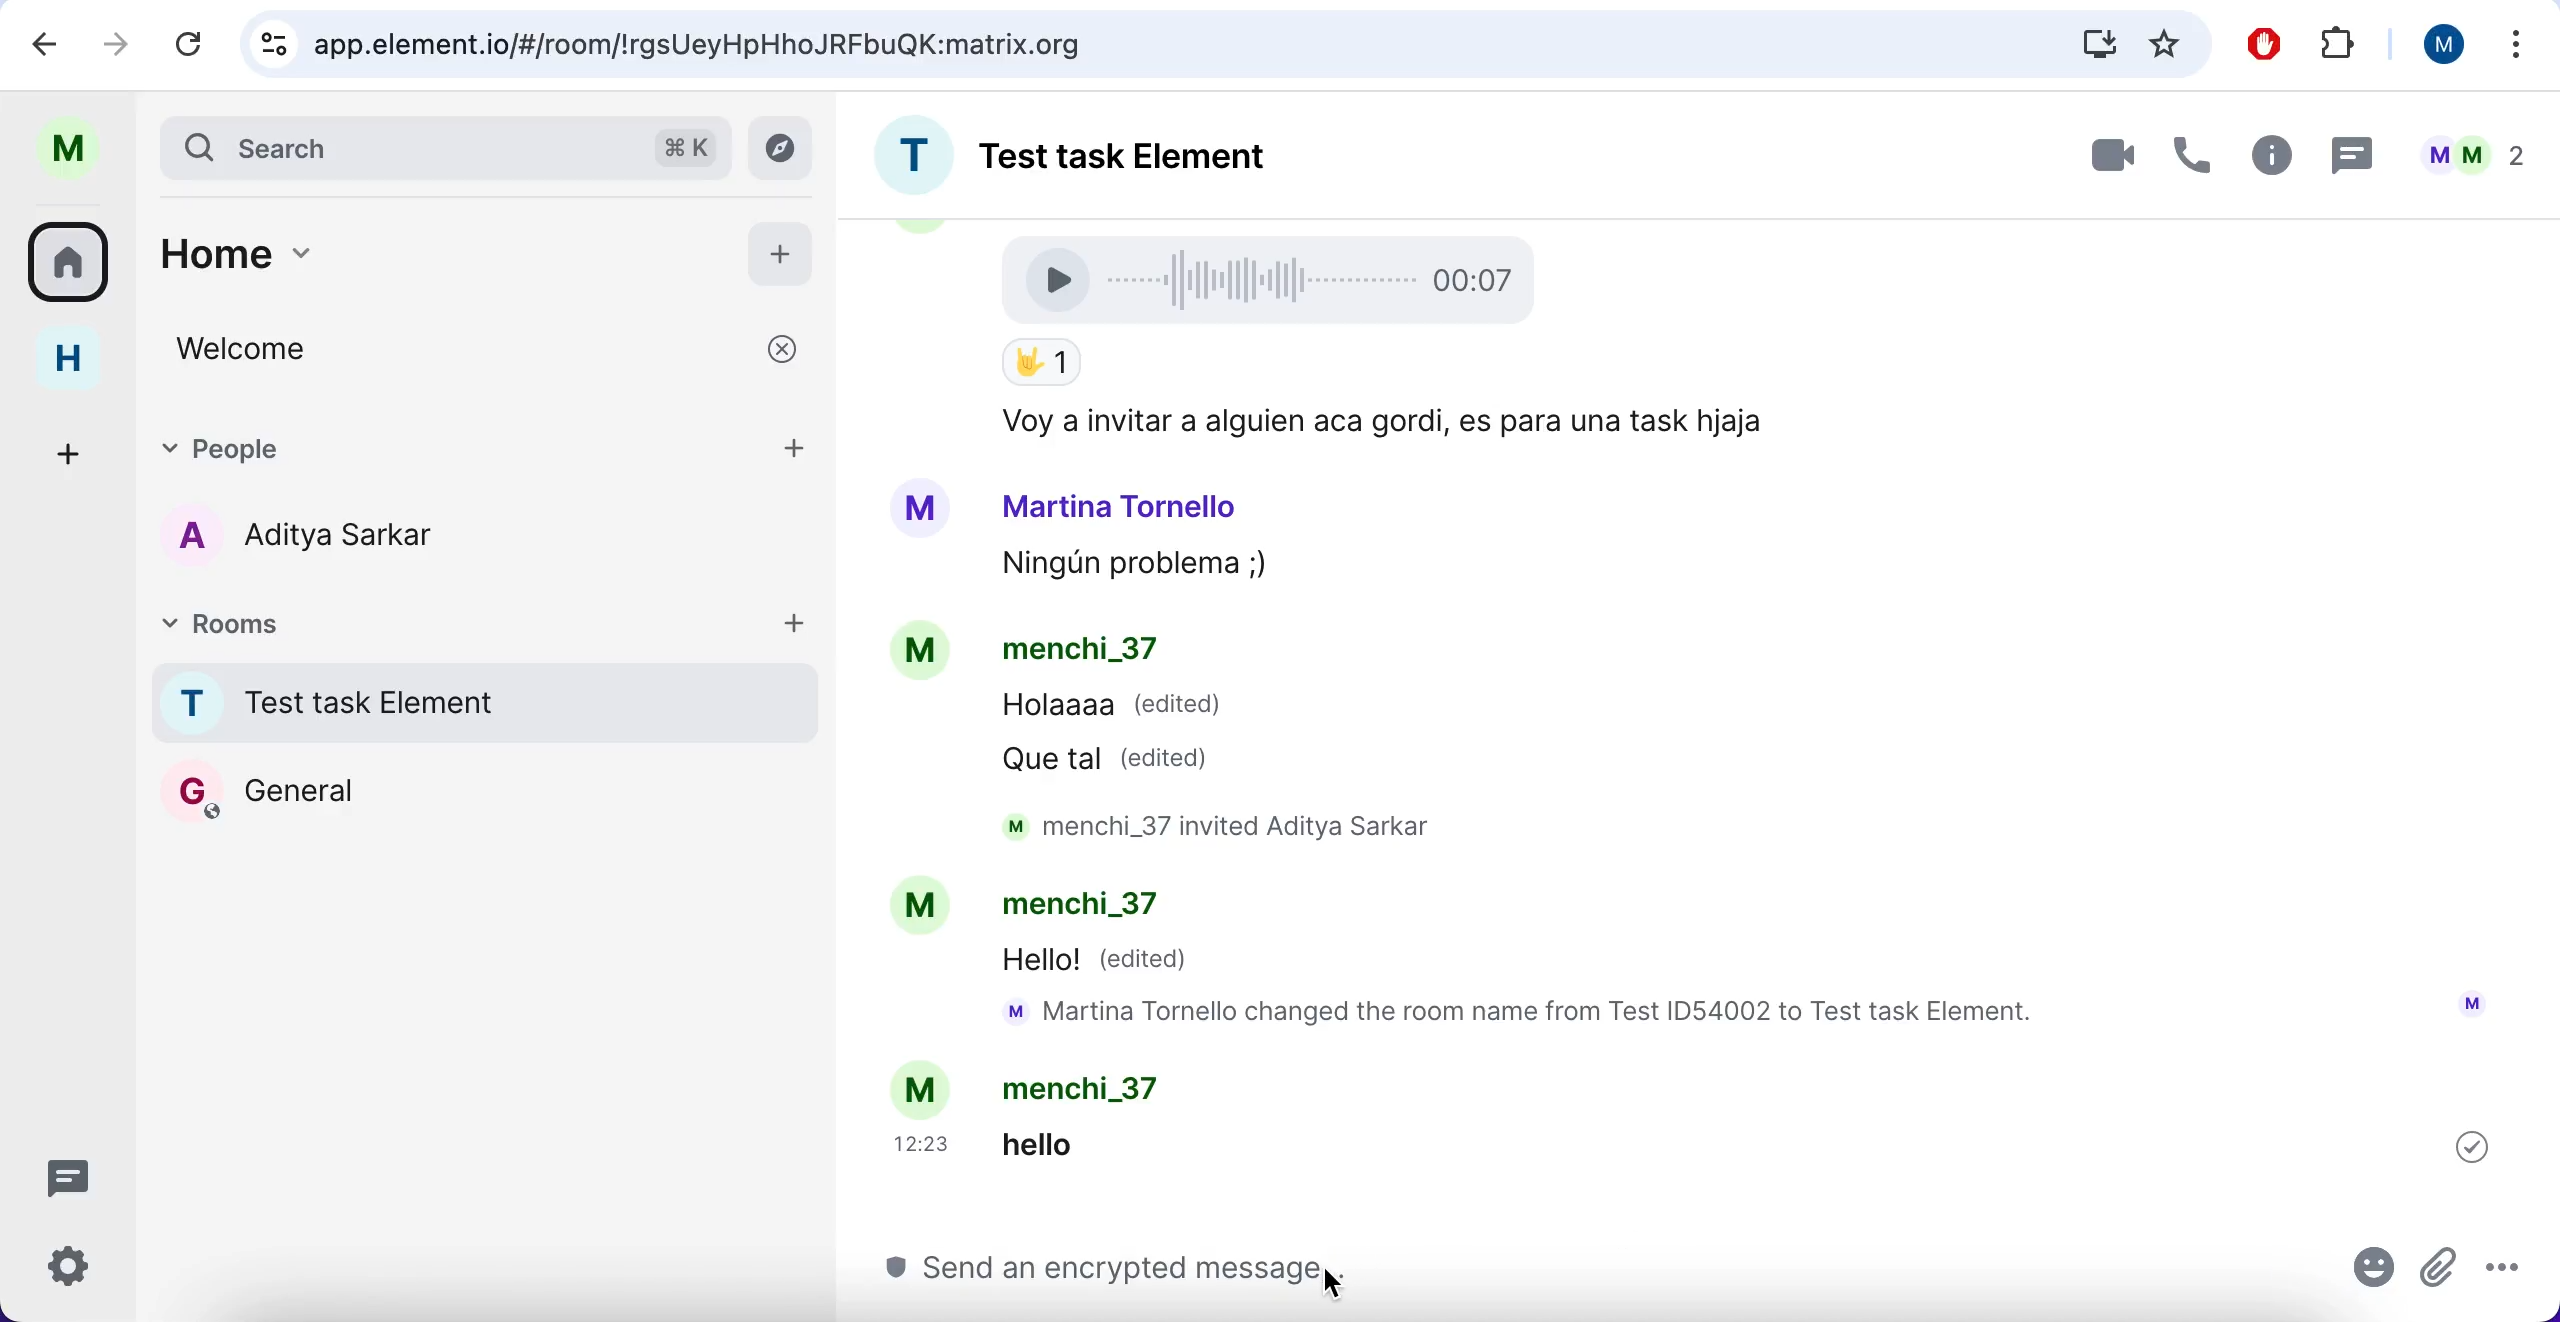 This screenshot has width=2560, height=1322. Describe the element at coordinates (2518, 49) in the screenshot. I see `more options` at that location.